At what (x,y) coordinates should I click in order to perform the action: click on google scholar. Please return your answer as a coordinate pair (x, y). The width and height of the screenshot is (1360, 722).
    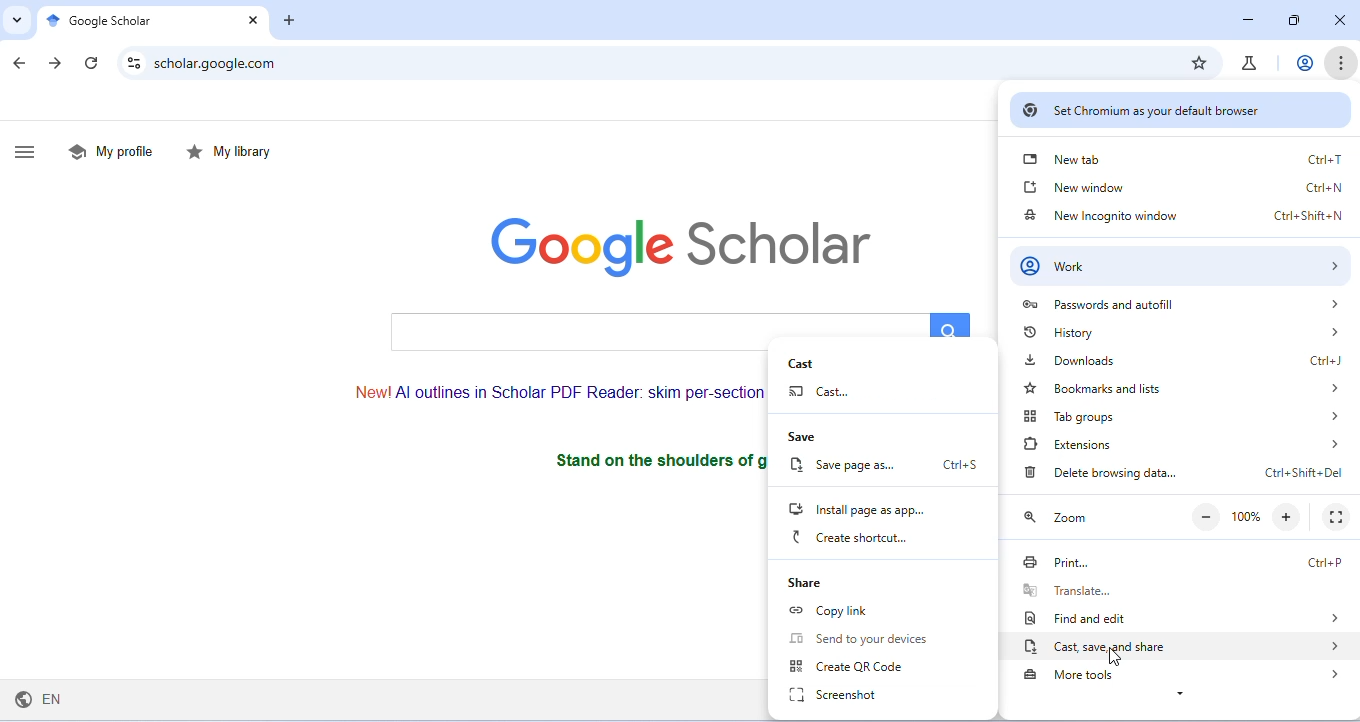
    Looking at the image, I should click on (99, 21).